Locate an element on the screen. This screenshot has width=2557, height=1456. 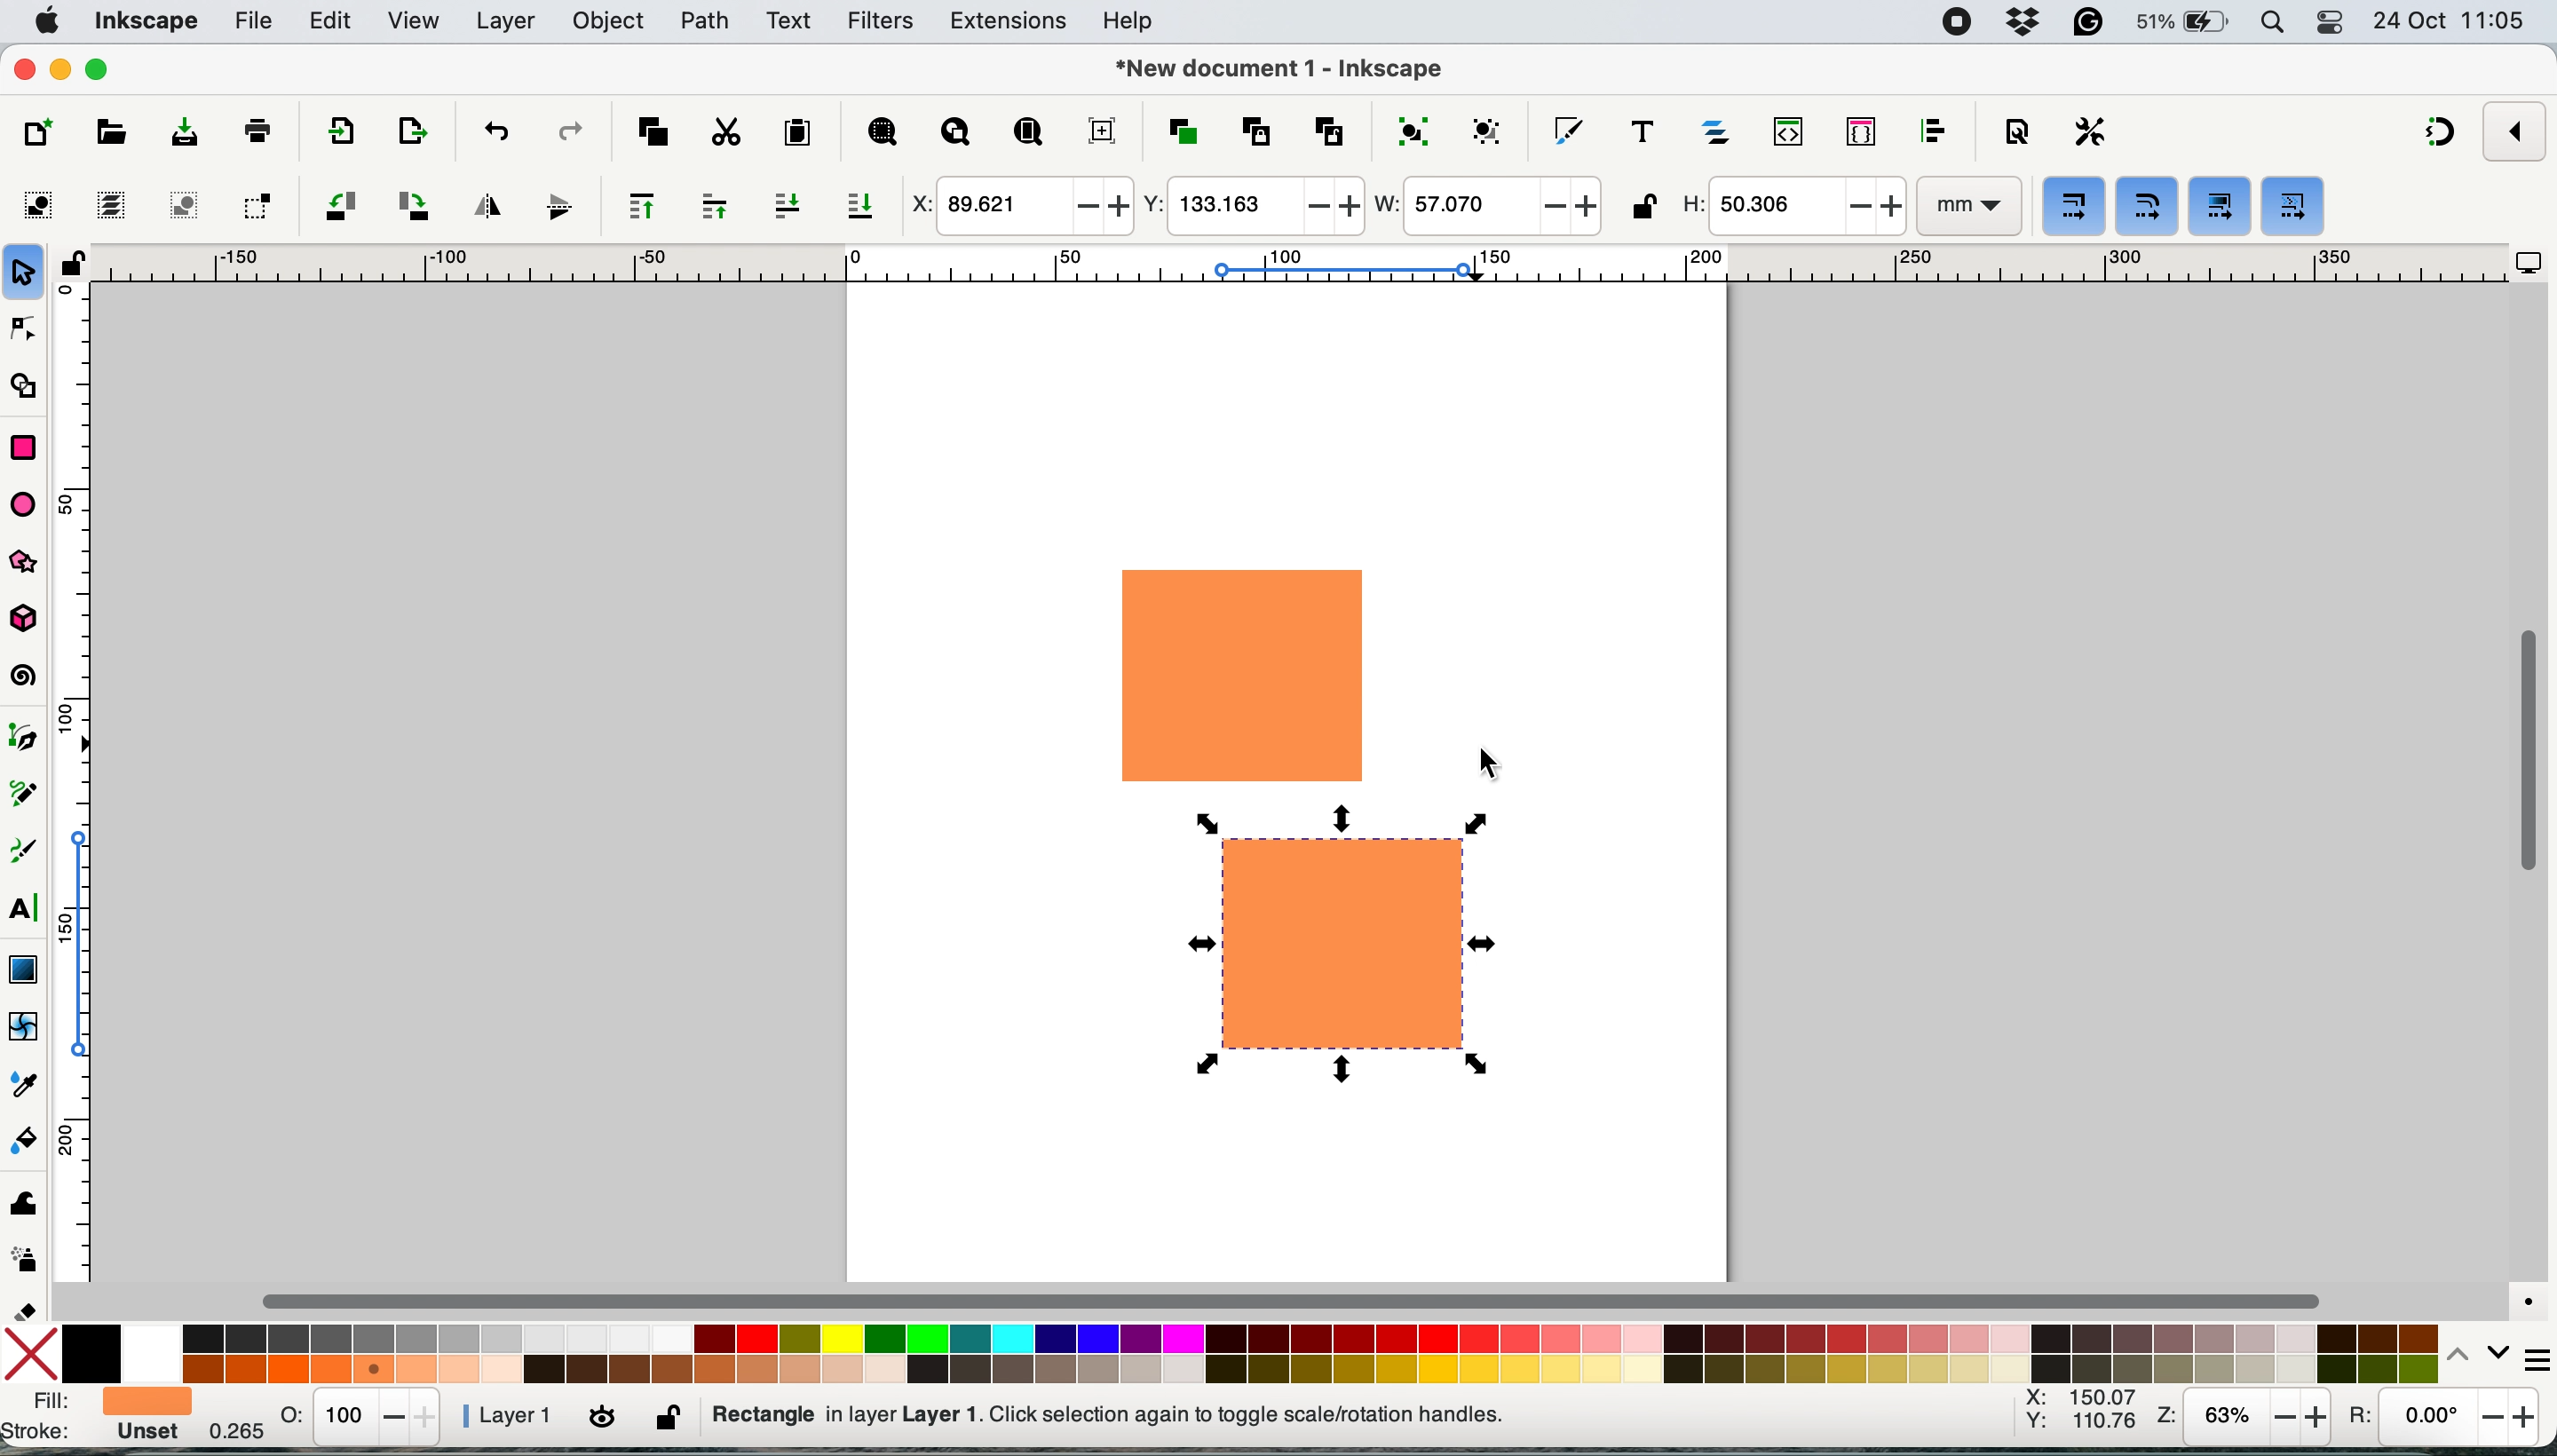
cut is located at coordinates (724, 131).